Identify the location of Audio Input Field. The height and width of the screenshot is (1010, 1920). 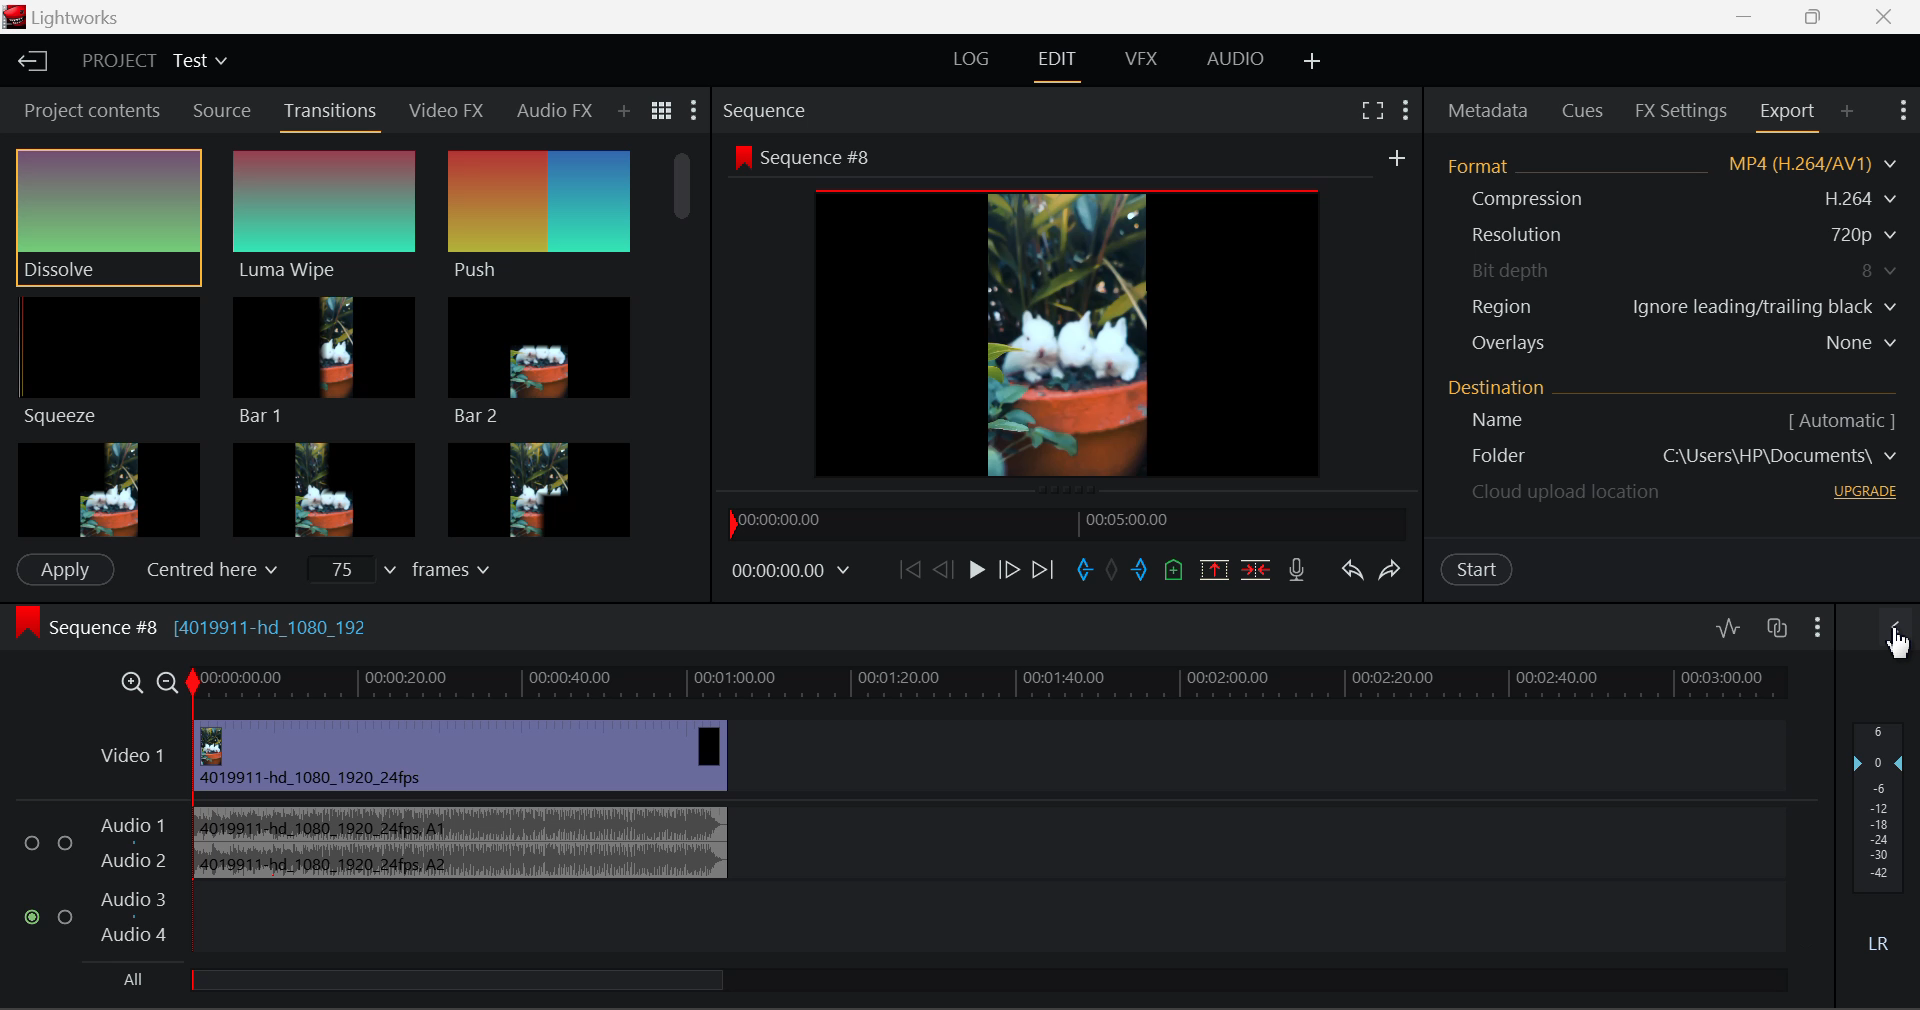
(895, 881).